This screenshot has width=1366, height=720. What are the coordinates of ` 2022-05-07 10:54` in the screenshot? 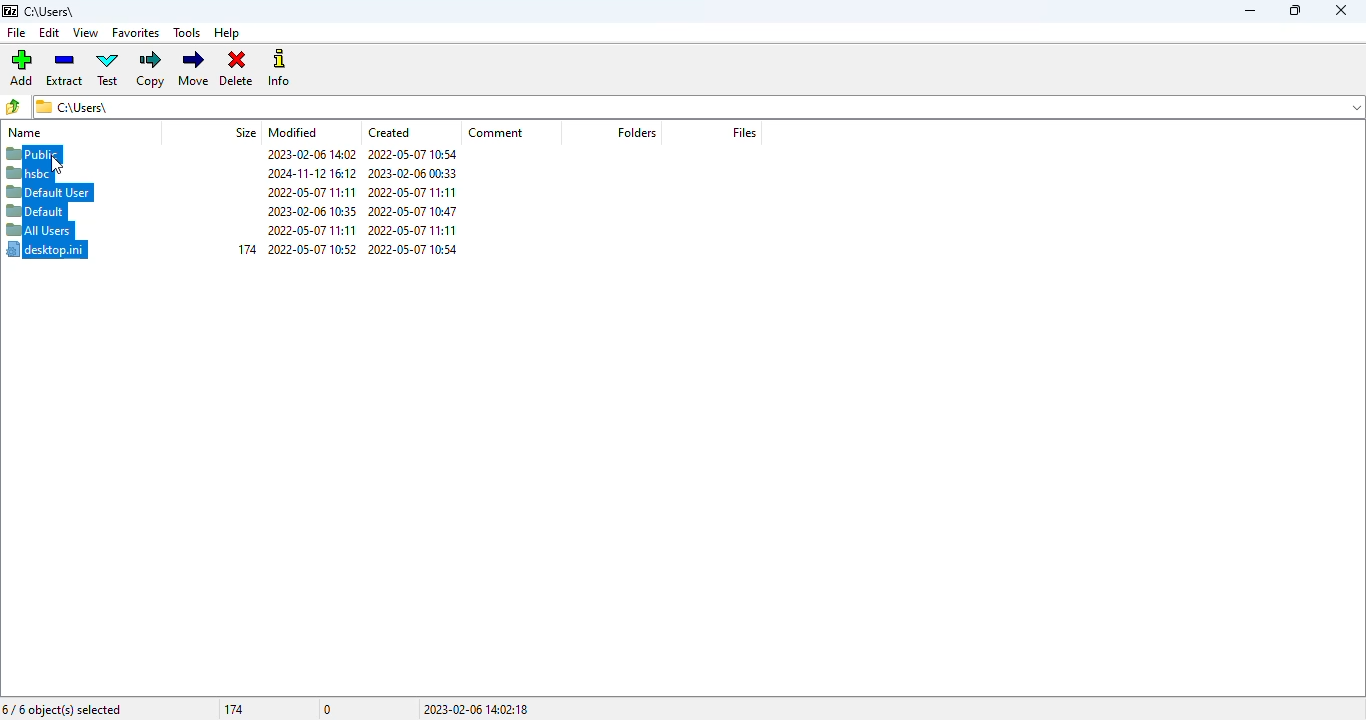 It's located at (418, 250).